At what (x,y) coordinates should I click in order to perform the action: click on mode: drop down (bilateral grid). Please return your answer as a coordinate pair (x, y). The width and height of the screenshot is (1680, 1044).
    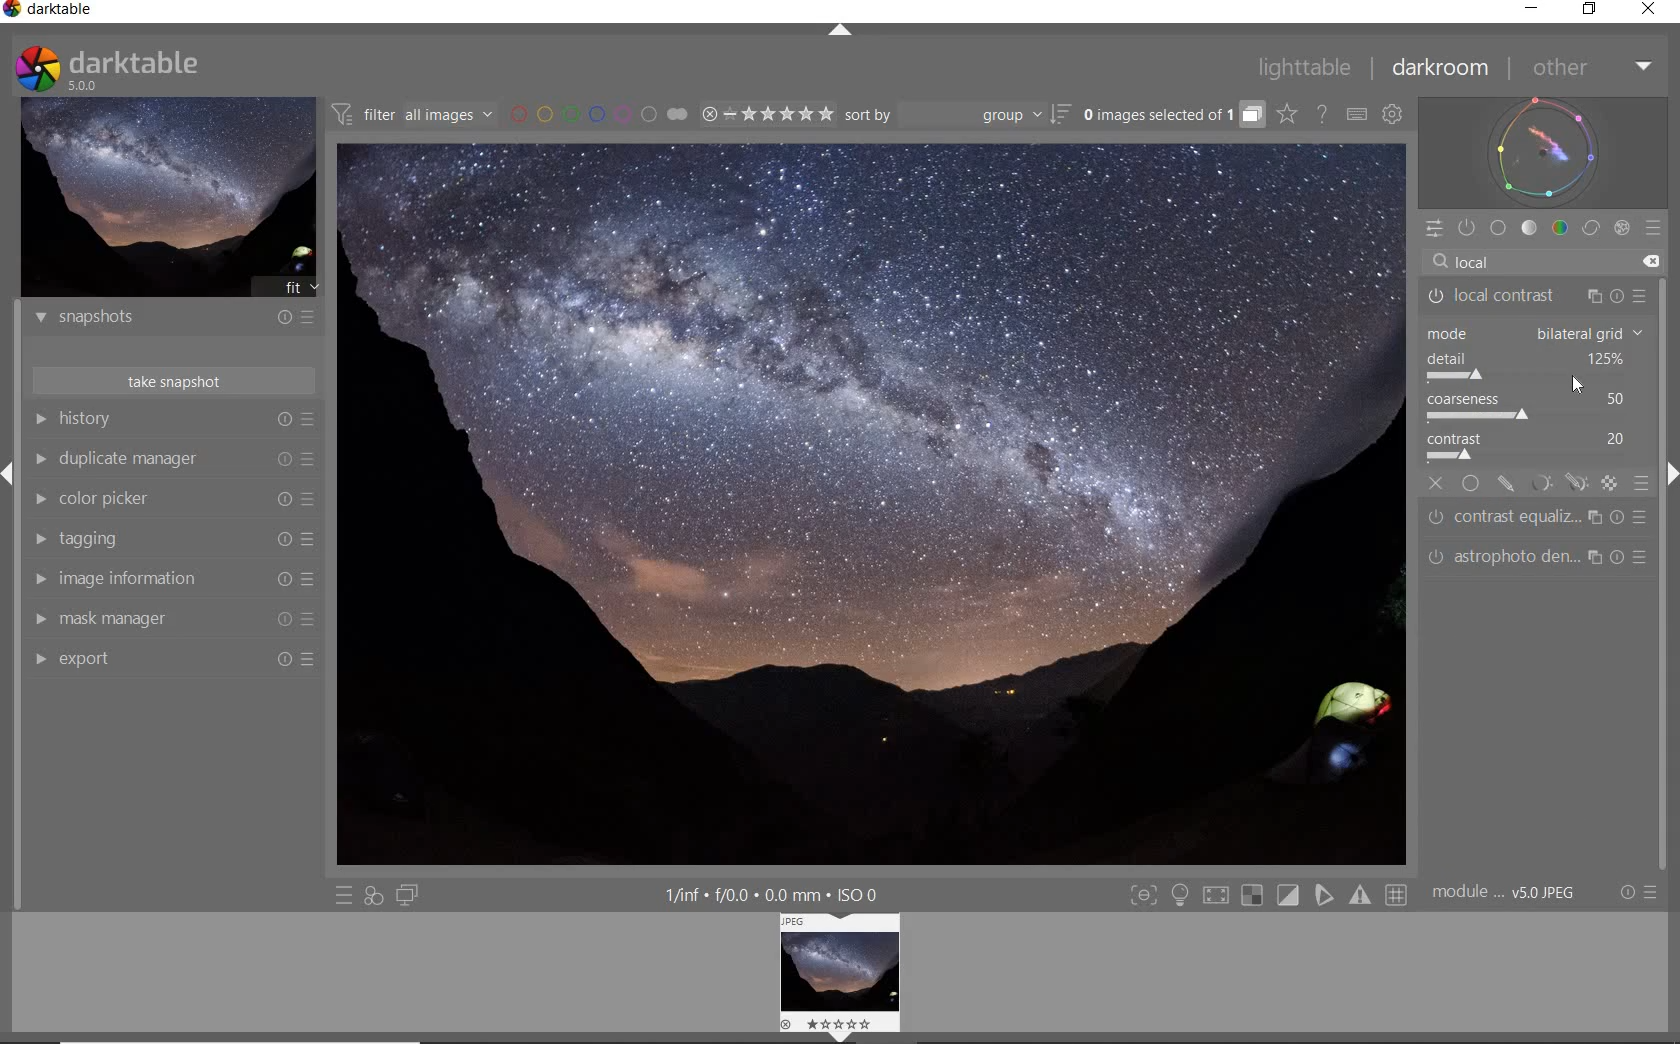
    Looking at the image, I should click on (1531, 331).